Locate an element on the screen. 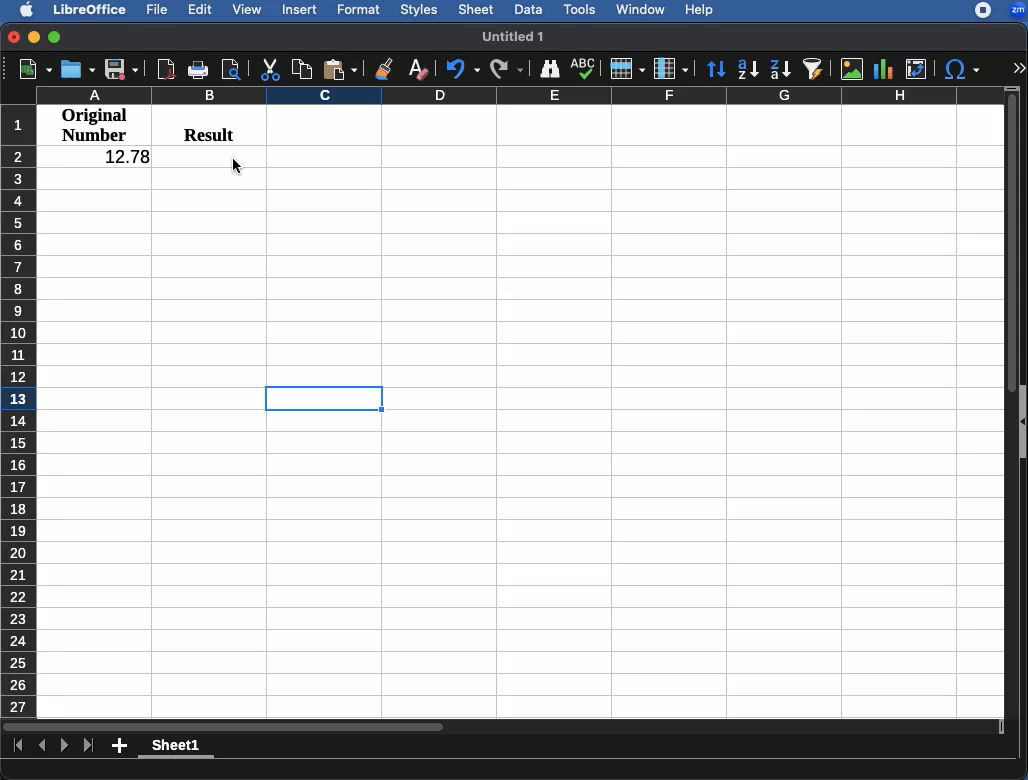  New is located at coordinates (27, 69).